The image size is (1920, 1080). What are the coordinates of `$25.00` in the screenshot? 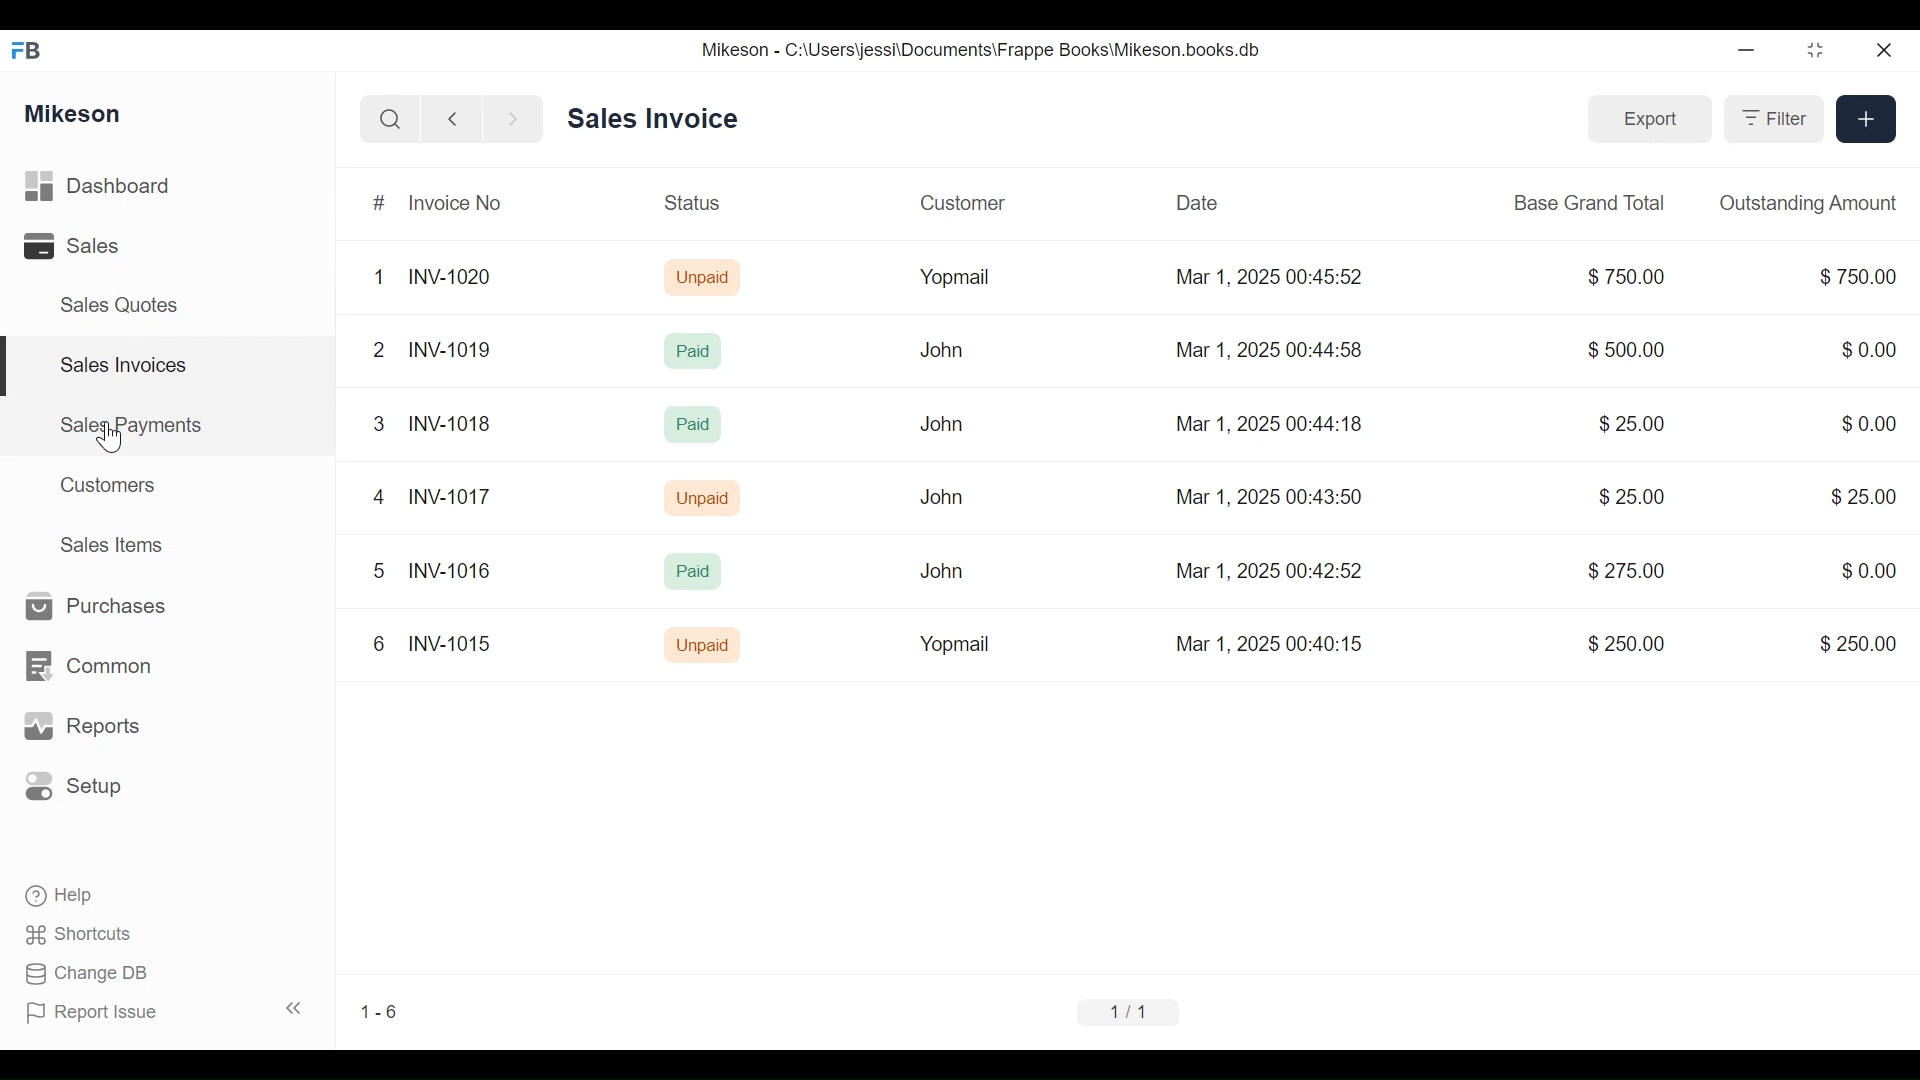 It's located at (1626, 499).